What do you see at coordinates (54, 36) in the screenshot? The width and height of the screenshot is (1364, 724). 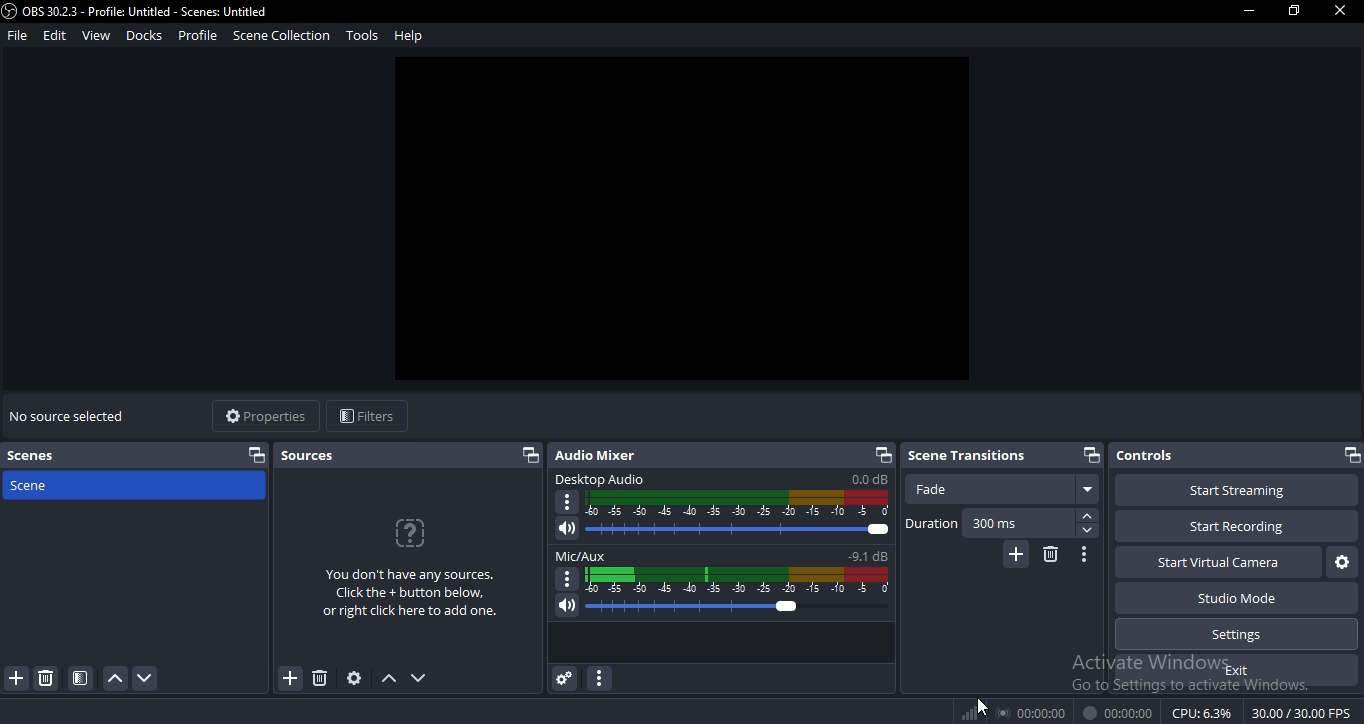 I see `edit` at bounding box center [54, 36].